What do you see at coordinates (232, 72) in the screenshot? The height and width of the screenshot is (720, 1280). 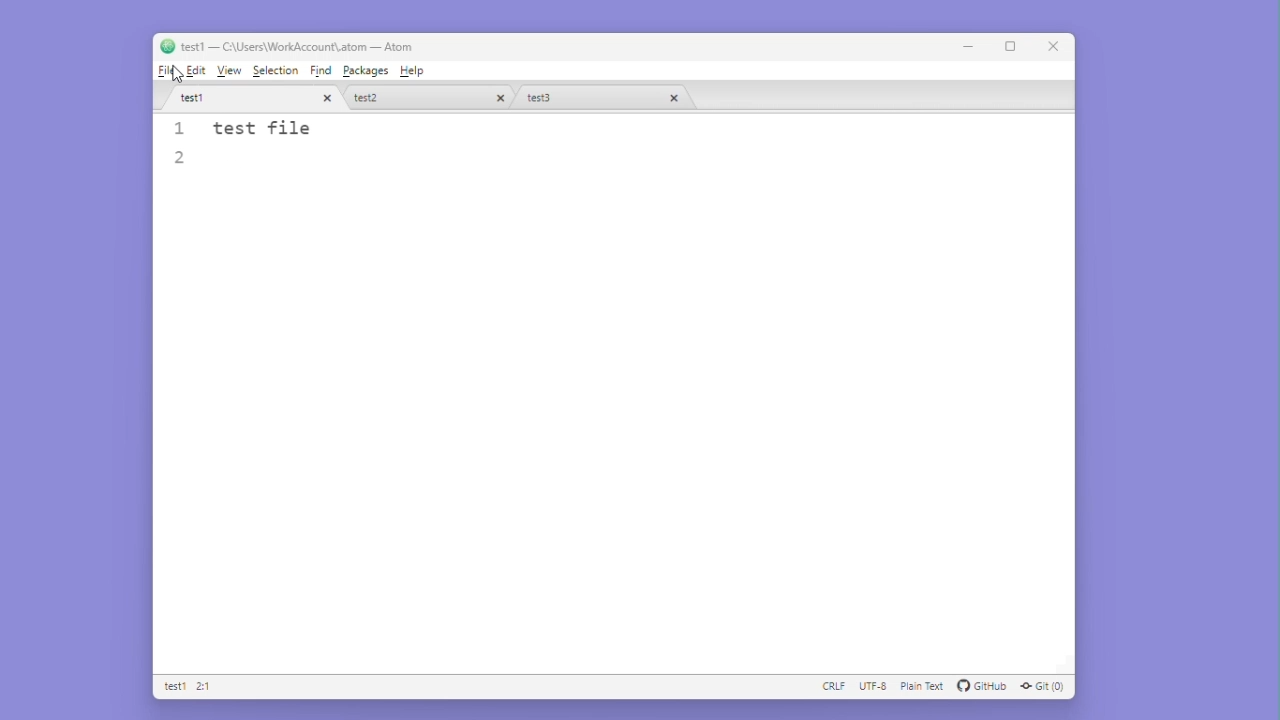 I see `View` at bounding box center [232, 72].